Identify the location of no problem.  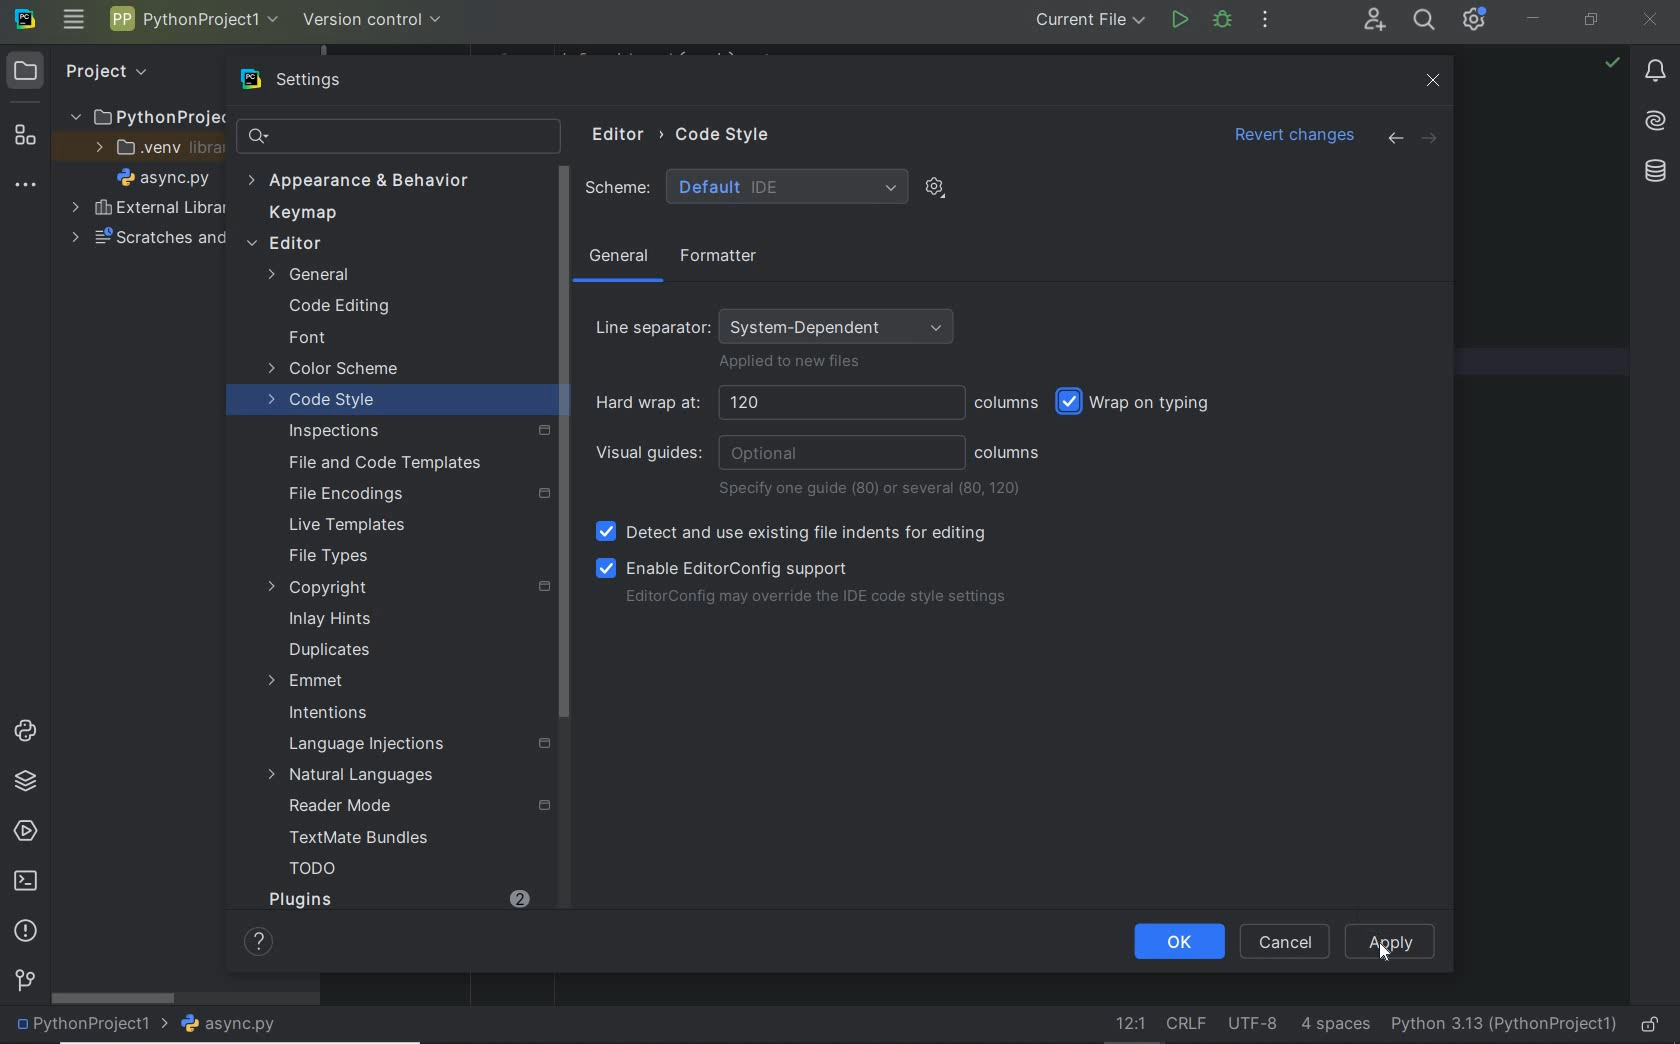
(1611, 62).